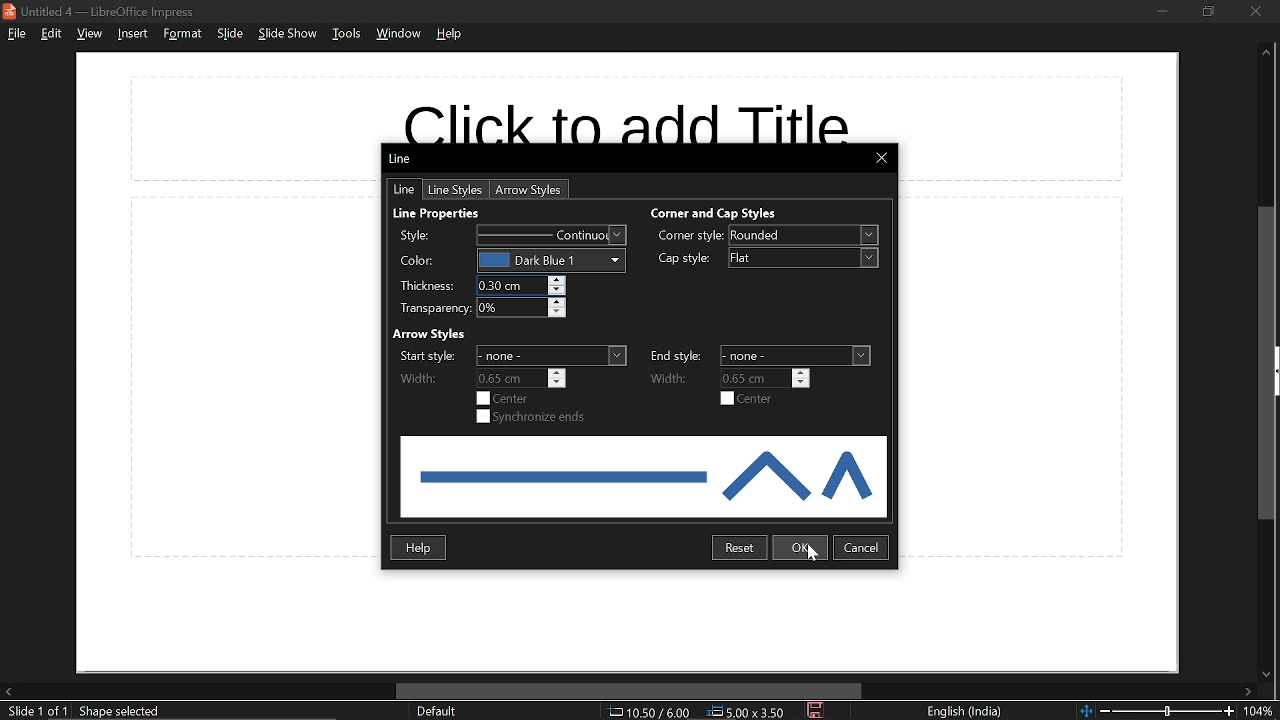  I want to click on line styles, so click(457, 190).